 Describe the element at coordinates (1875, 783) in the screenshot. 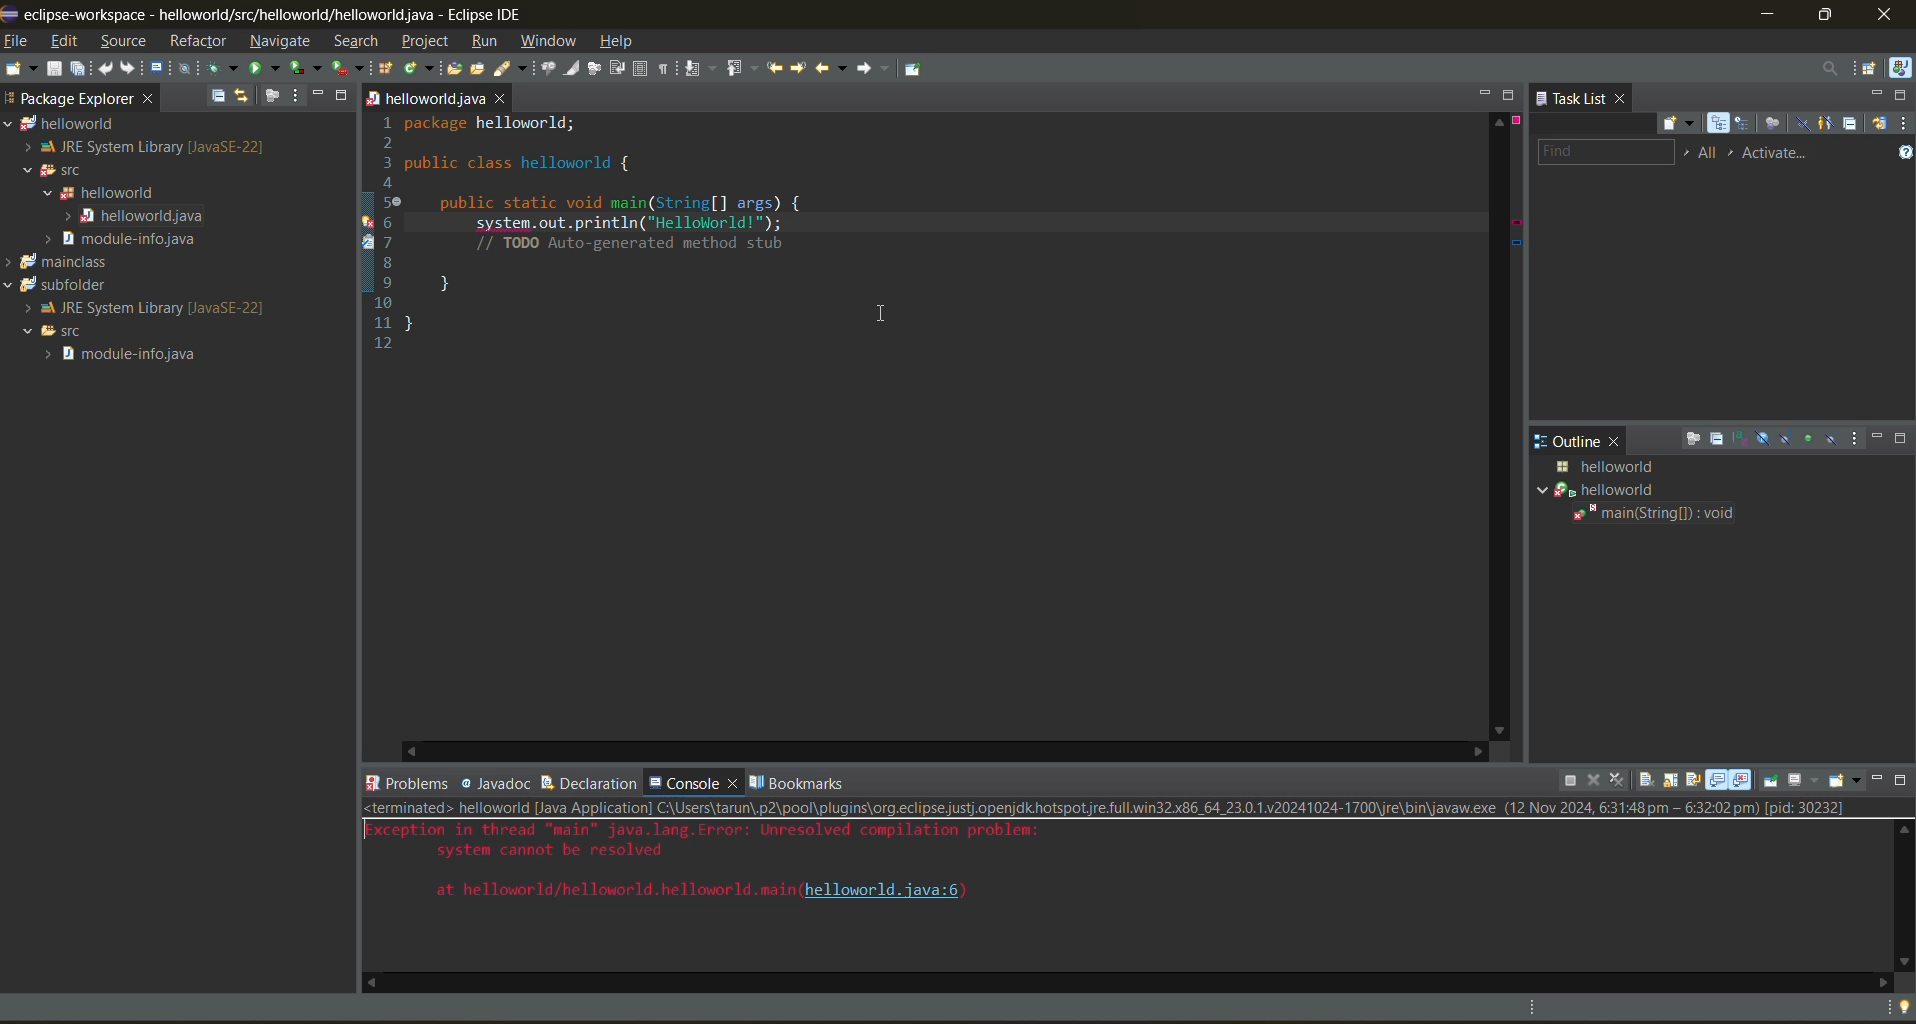

I see `minimize` at that location.